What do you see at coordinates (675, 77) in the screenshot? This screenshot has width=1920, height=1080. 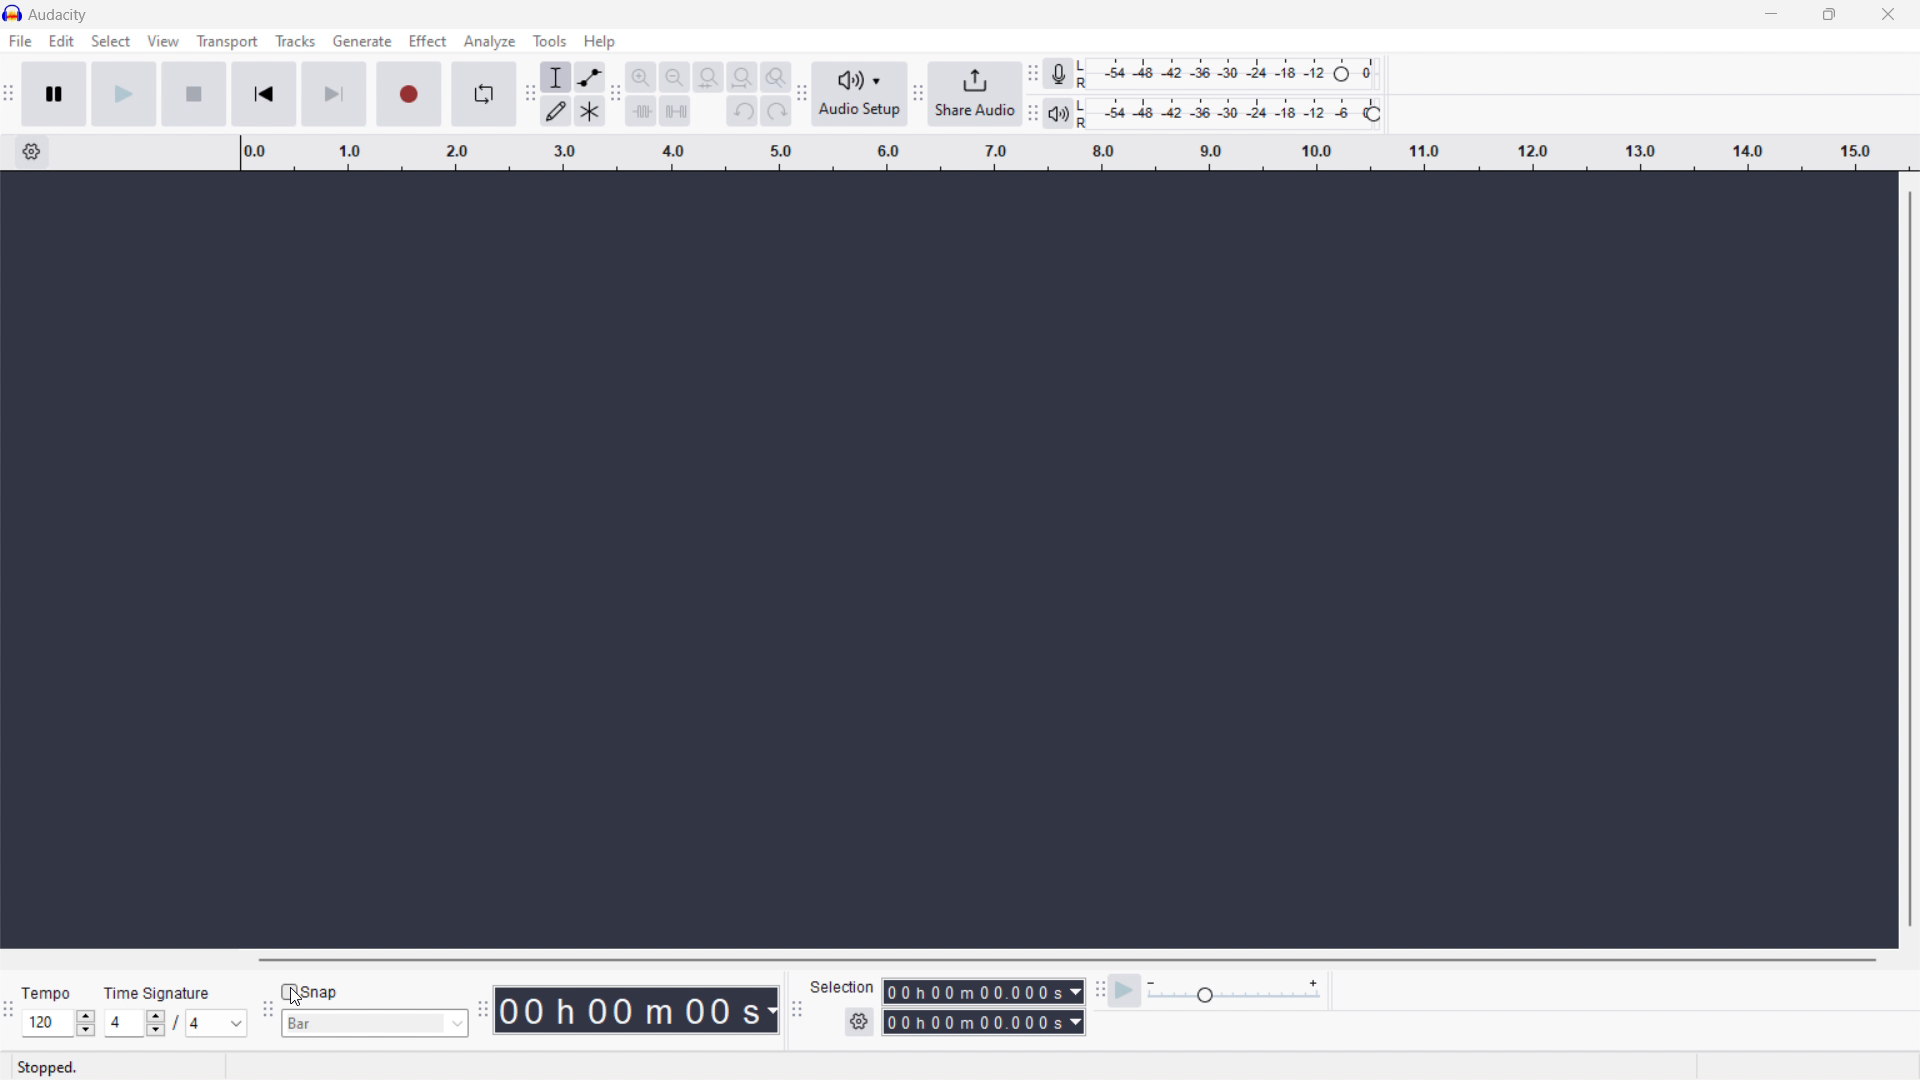 I see `zoom out` at bounding box center [675, 77].